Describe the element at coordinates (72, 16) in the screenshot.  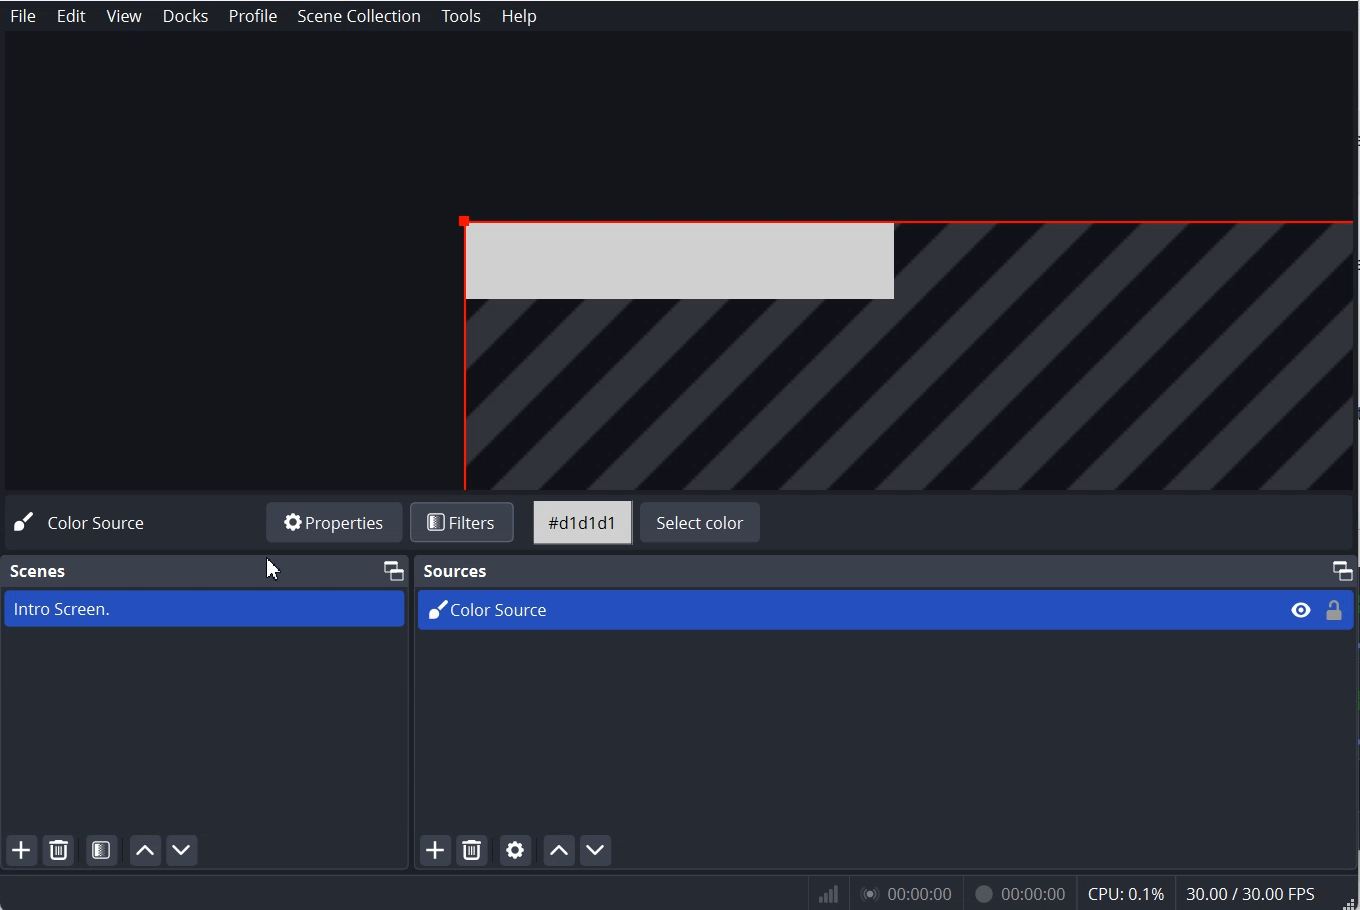
I see `Edit` at that location.